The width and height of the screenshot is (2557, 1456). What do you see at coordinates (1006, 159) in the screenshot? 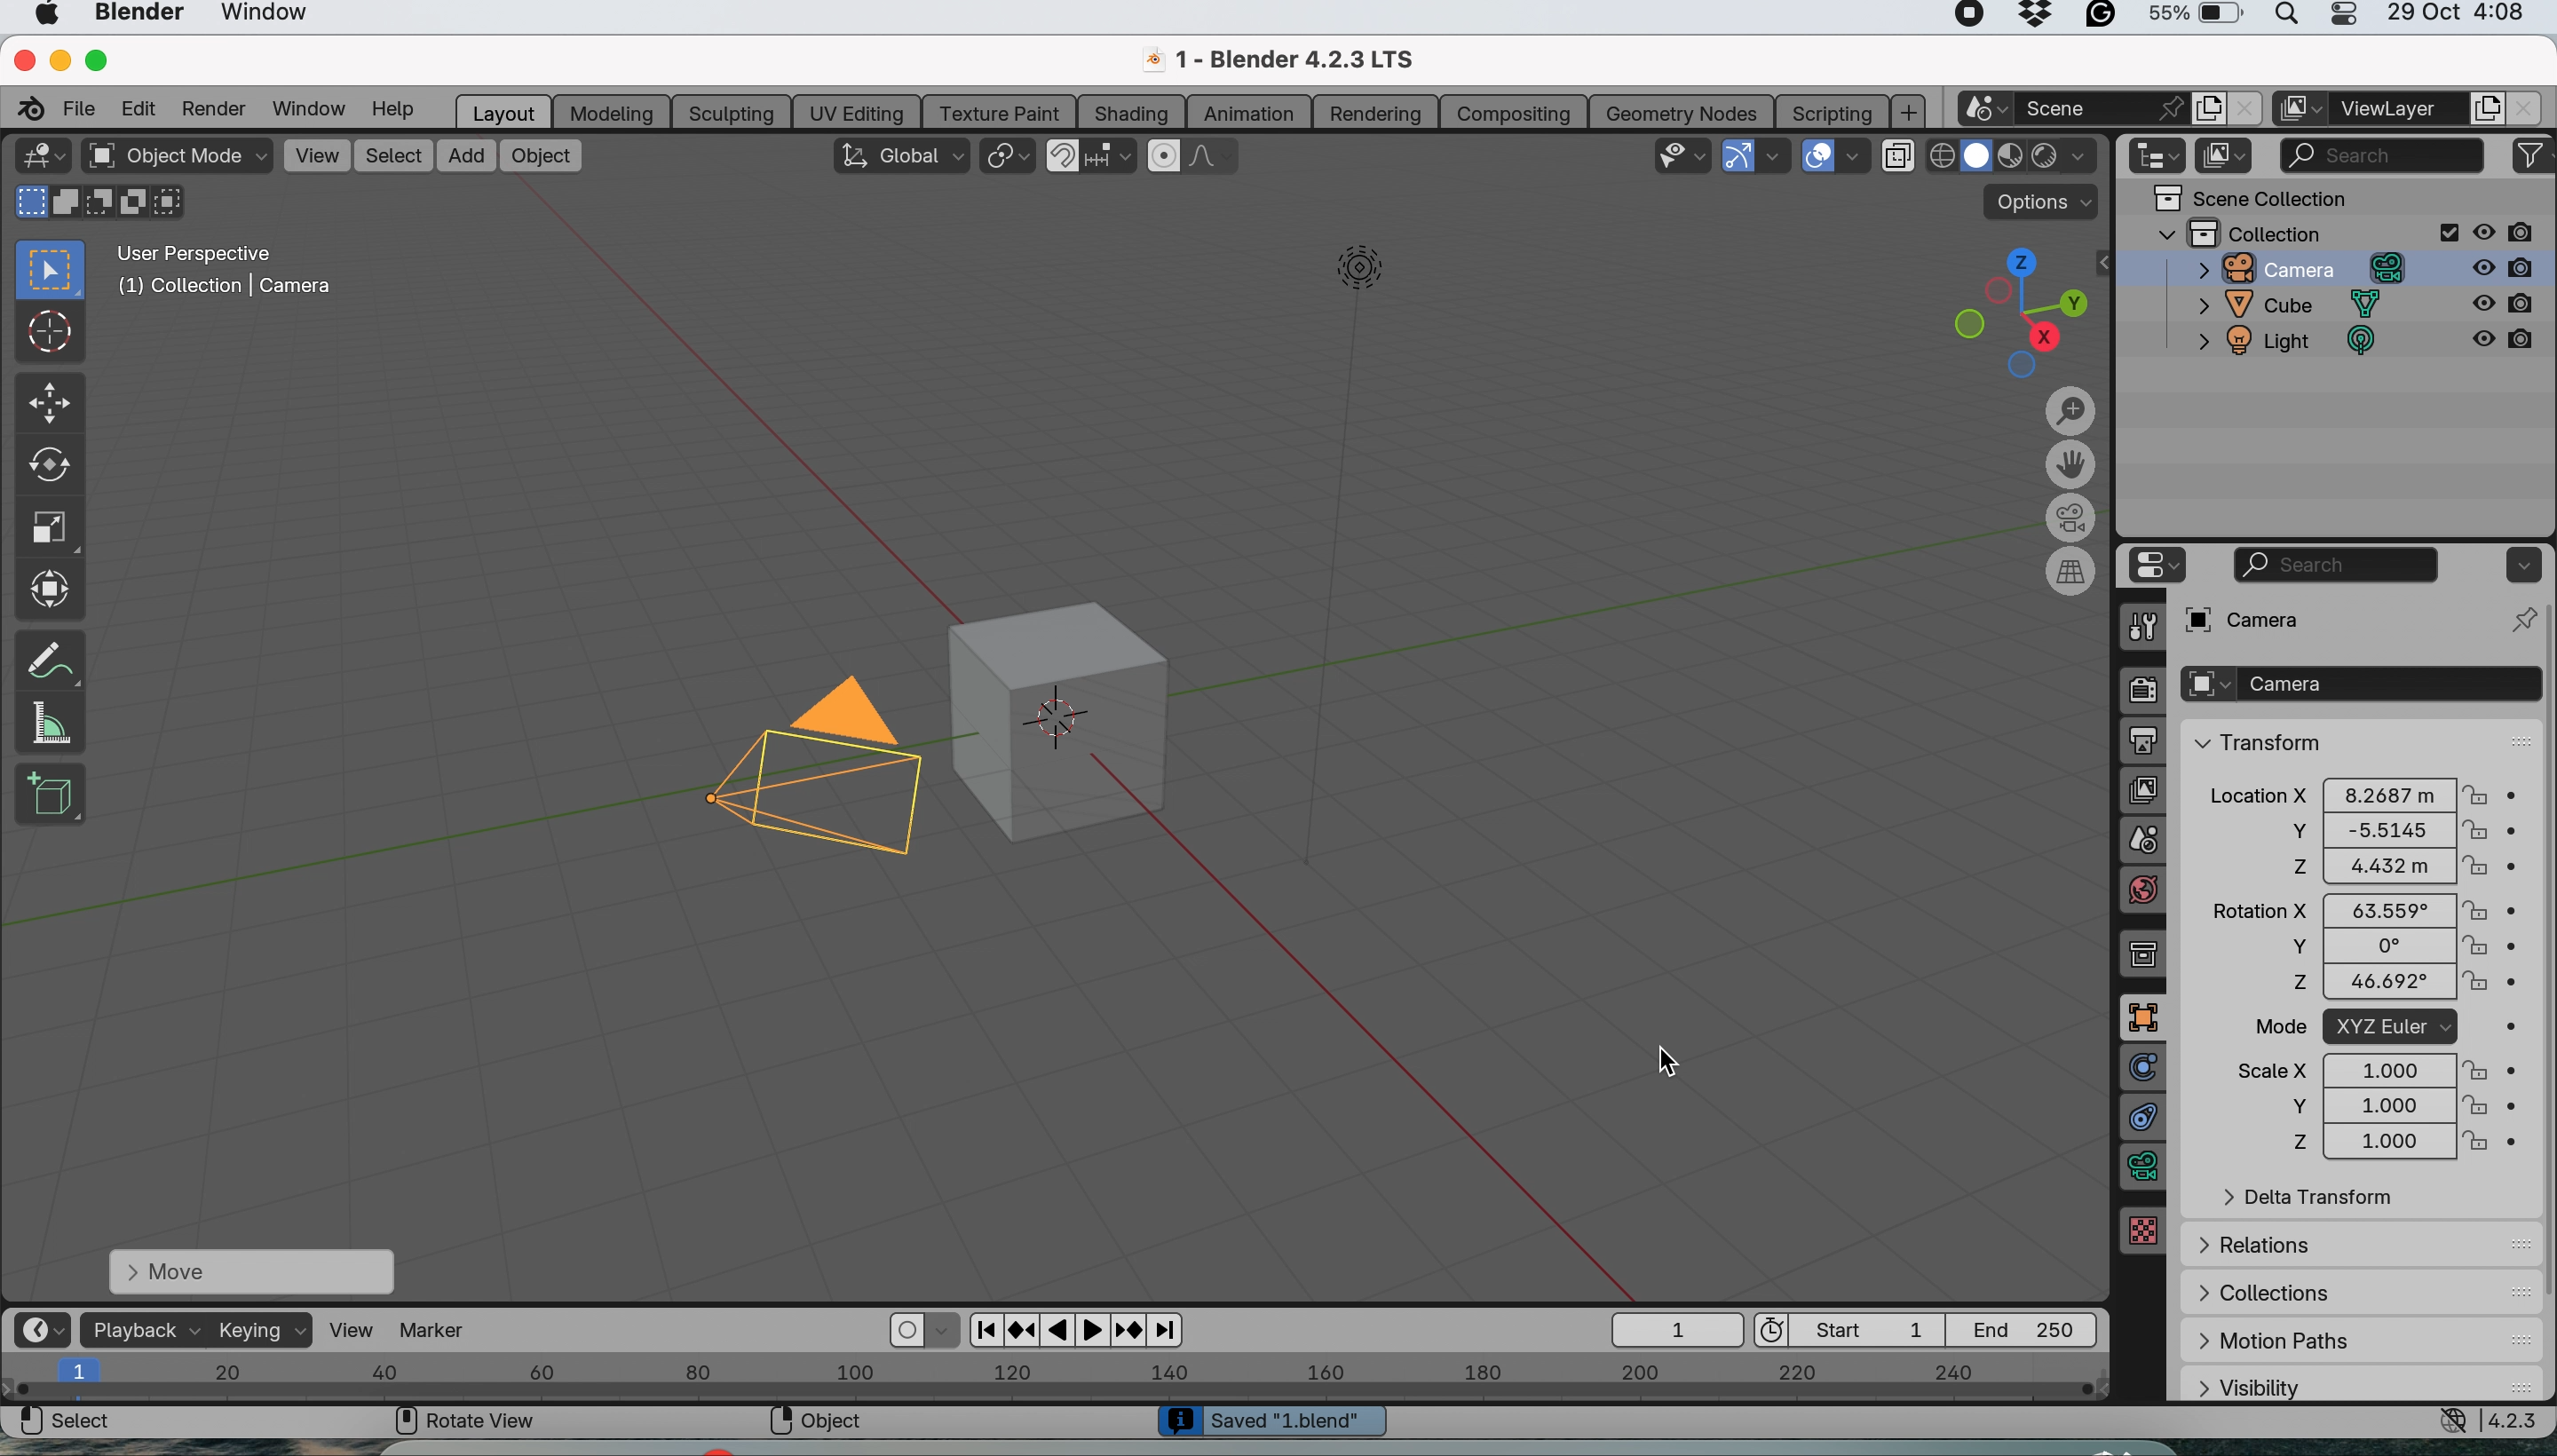
I see `transform pivot point` at bounding box center [1006, 159].